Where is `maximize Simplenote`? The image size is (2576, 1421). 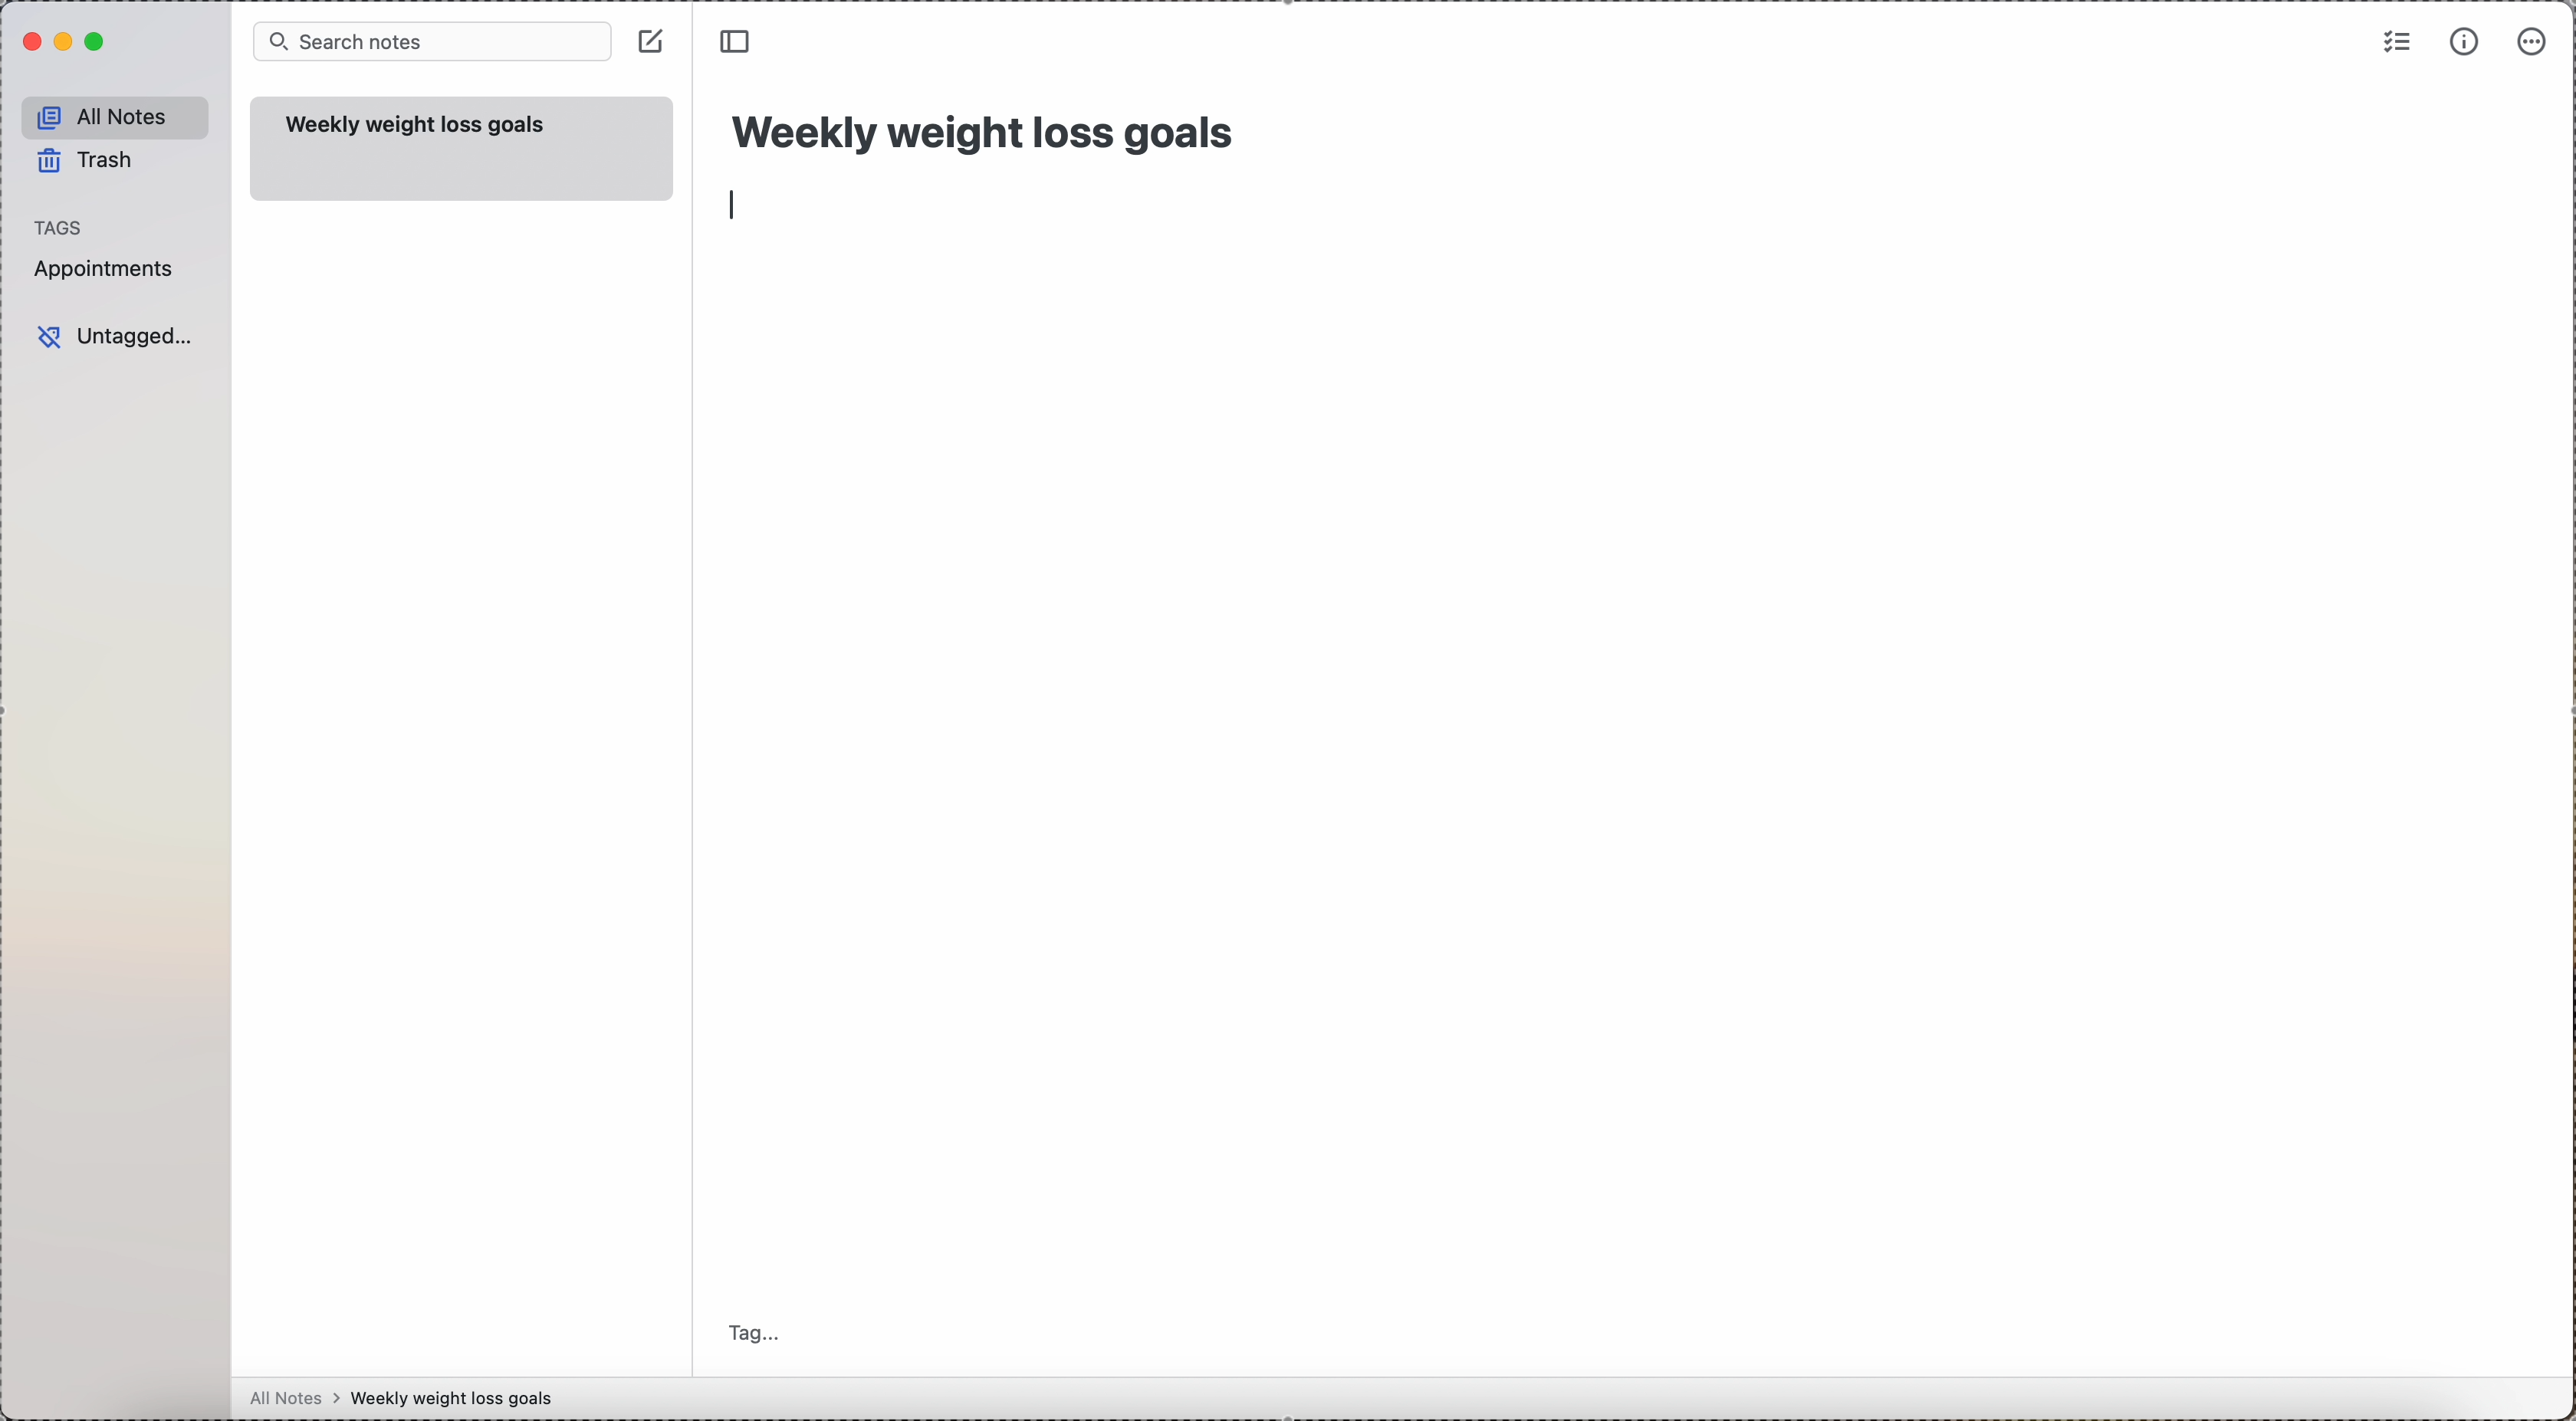
maximize Simplenote is located at coordinates (98, 42).